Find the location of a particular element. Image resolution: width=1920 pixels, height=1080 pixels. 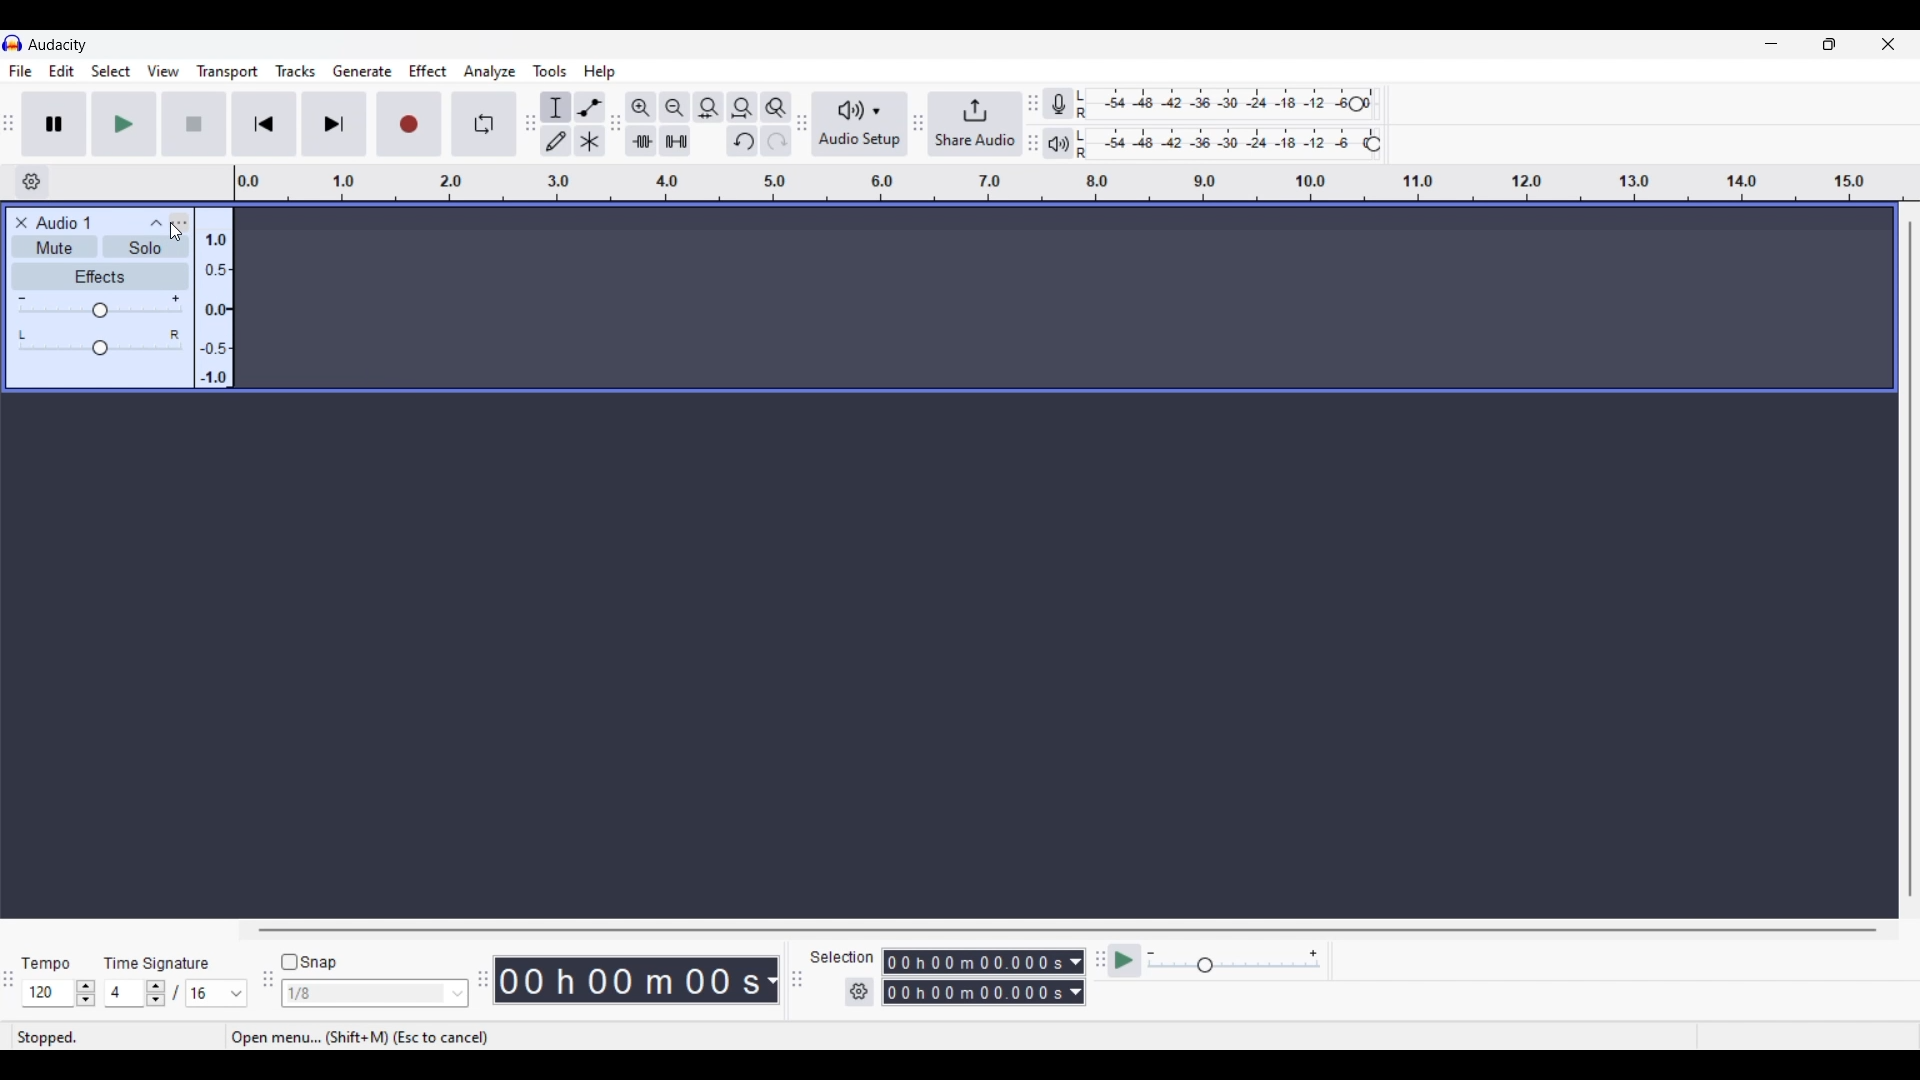

Metrics to calculate recording is located at coordinates (772, 980).